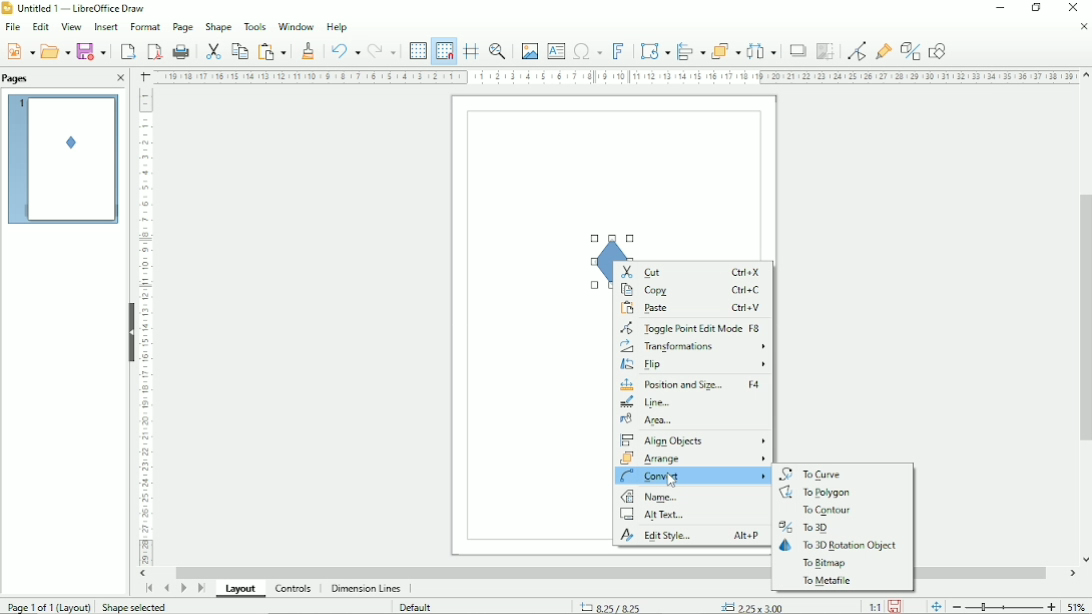 The image size is (1092, 614). Describe the element at coordinates (1075, 8) in the screenshot. I see `Close` at that location.